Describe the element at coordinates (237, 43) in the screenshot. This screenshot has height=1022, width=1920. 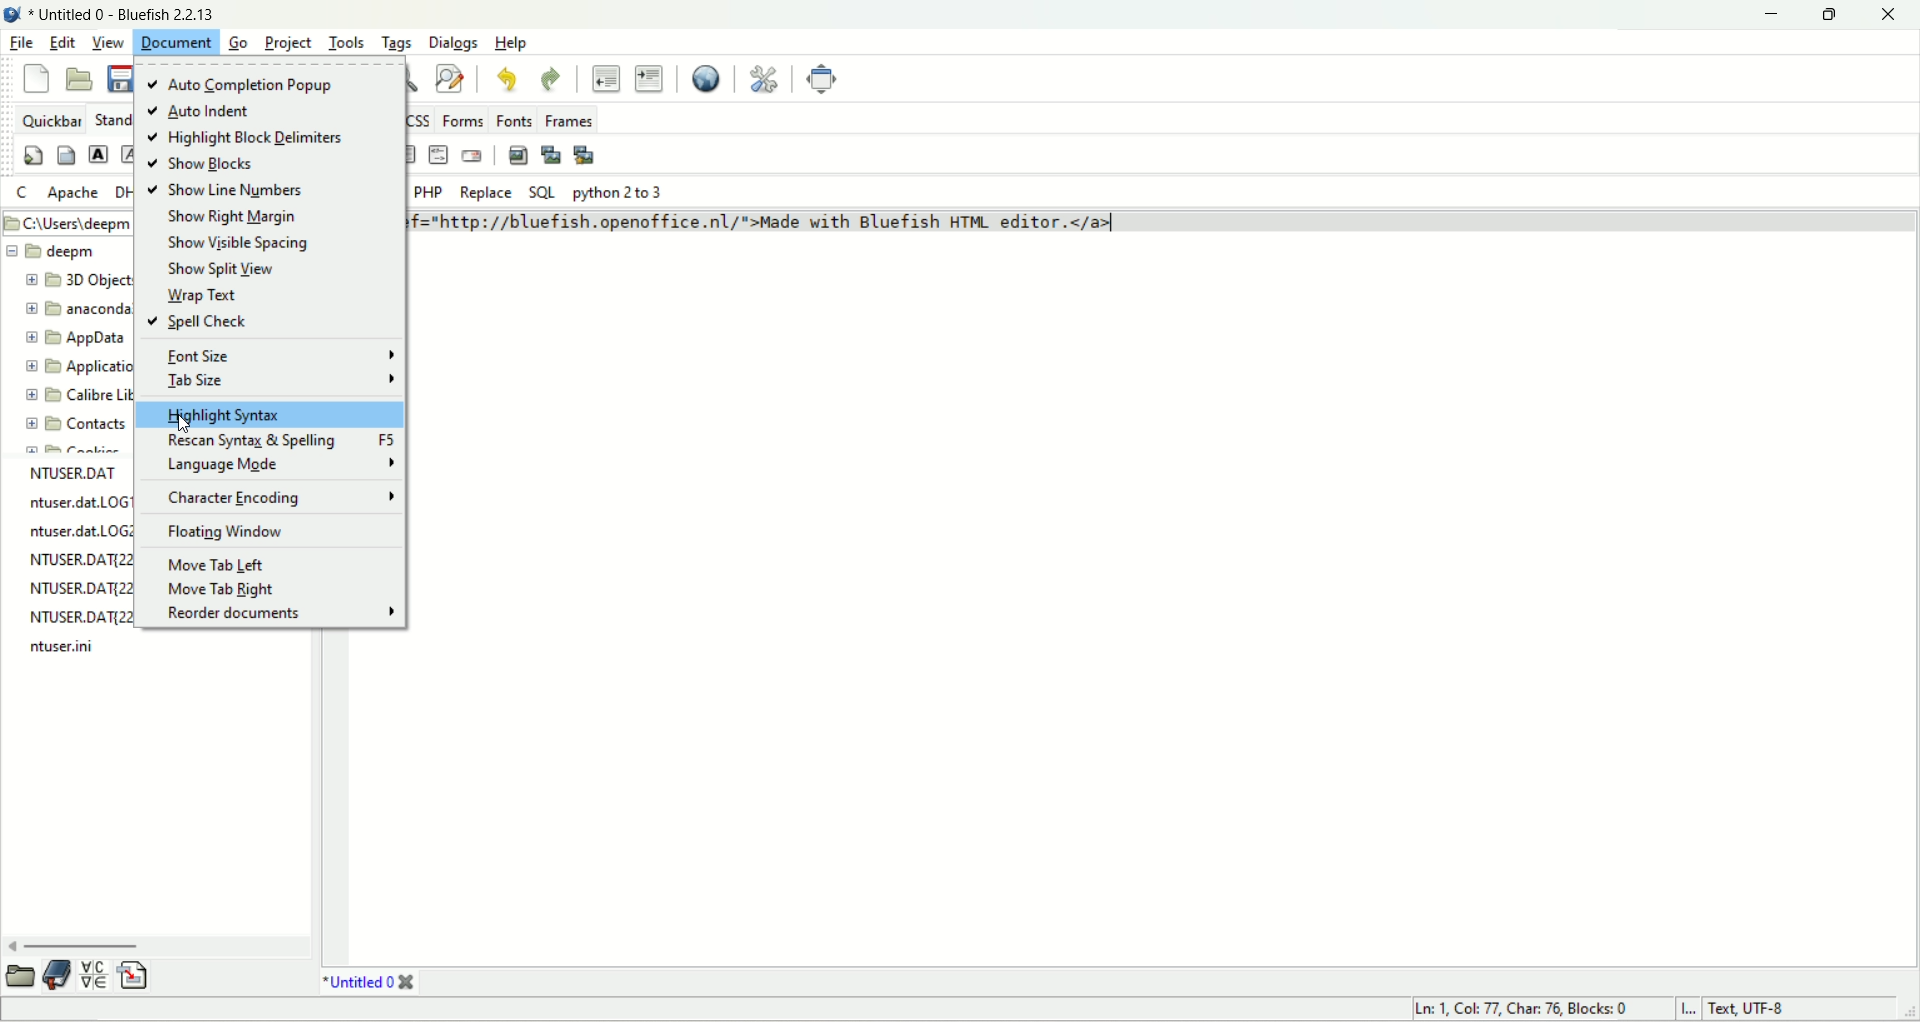
I see `go` at that location.